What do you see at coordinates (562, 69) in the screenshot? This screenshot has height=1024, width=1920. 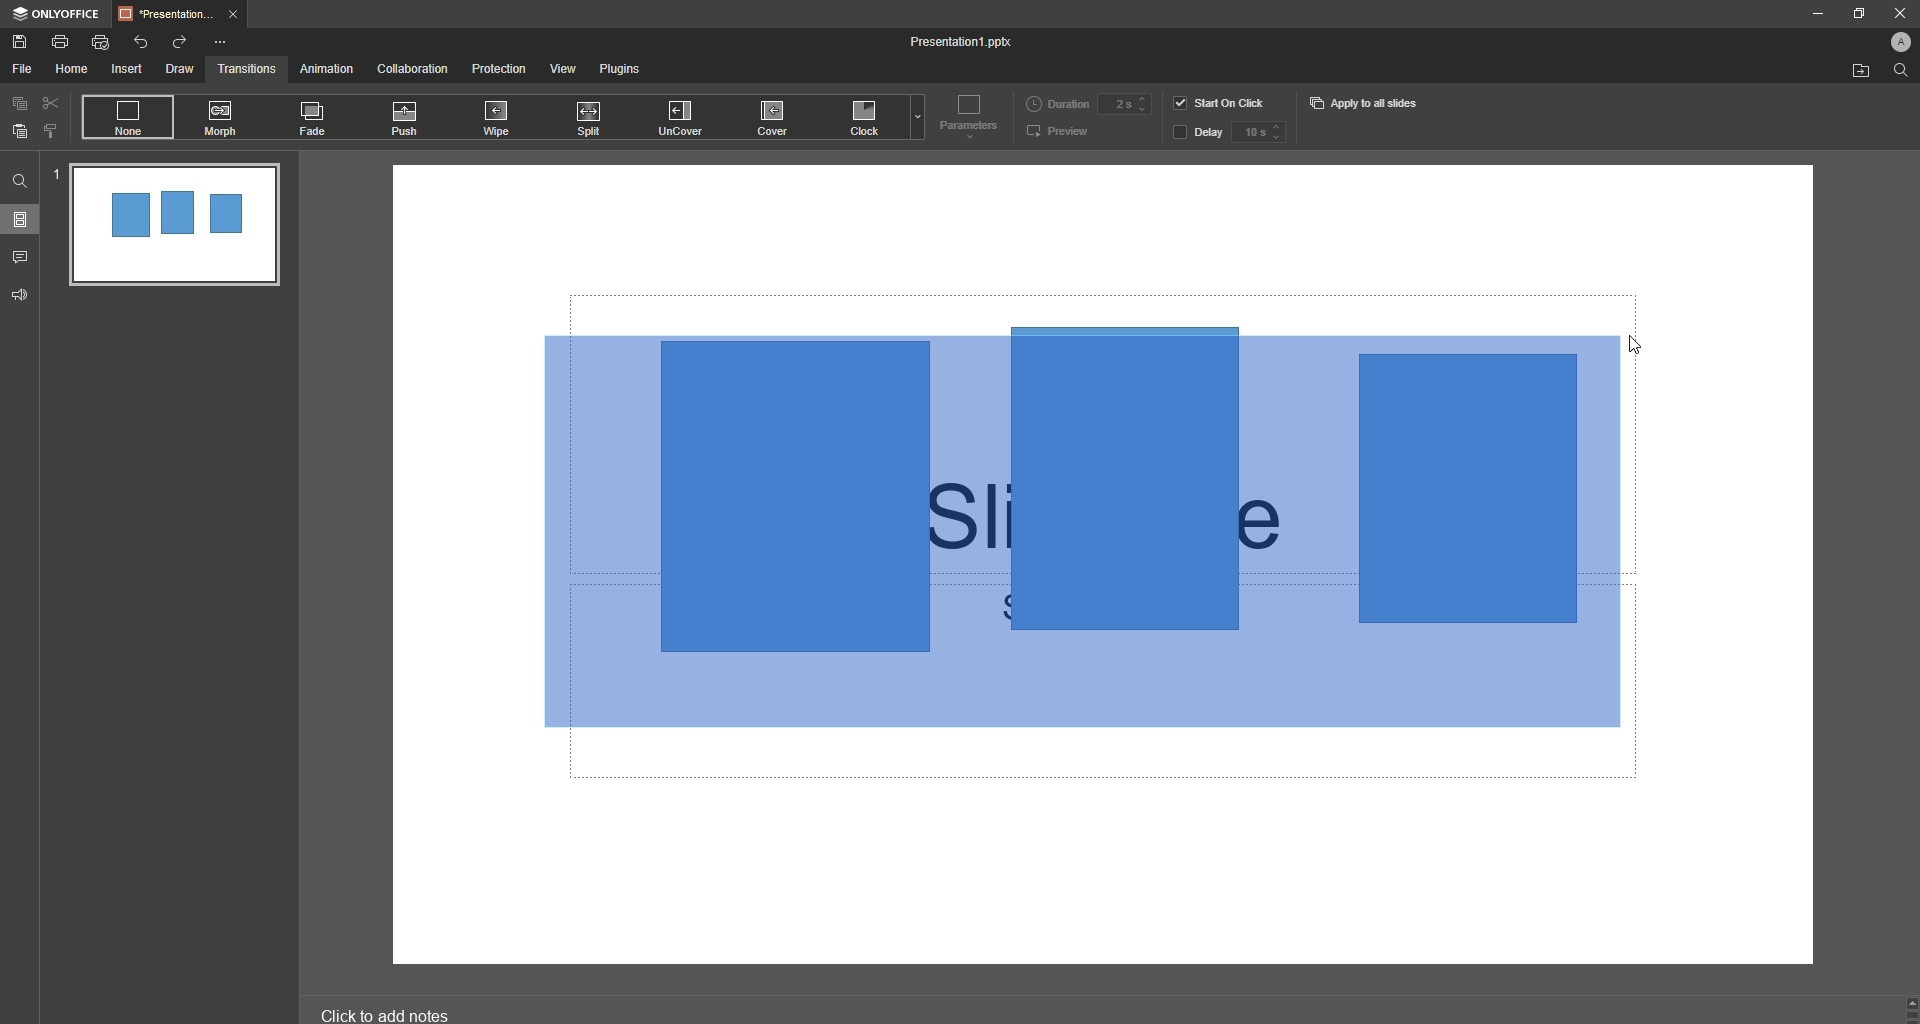 I see `View` at bounding box center [562, 69].